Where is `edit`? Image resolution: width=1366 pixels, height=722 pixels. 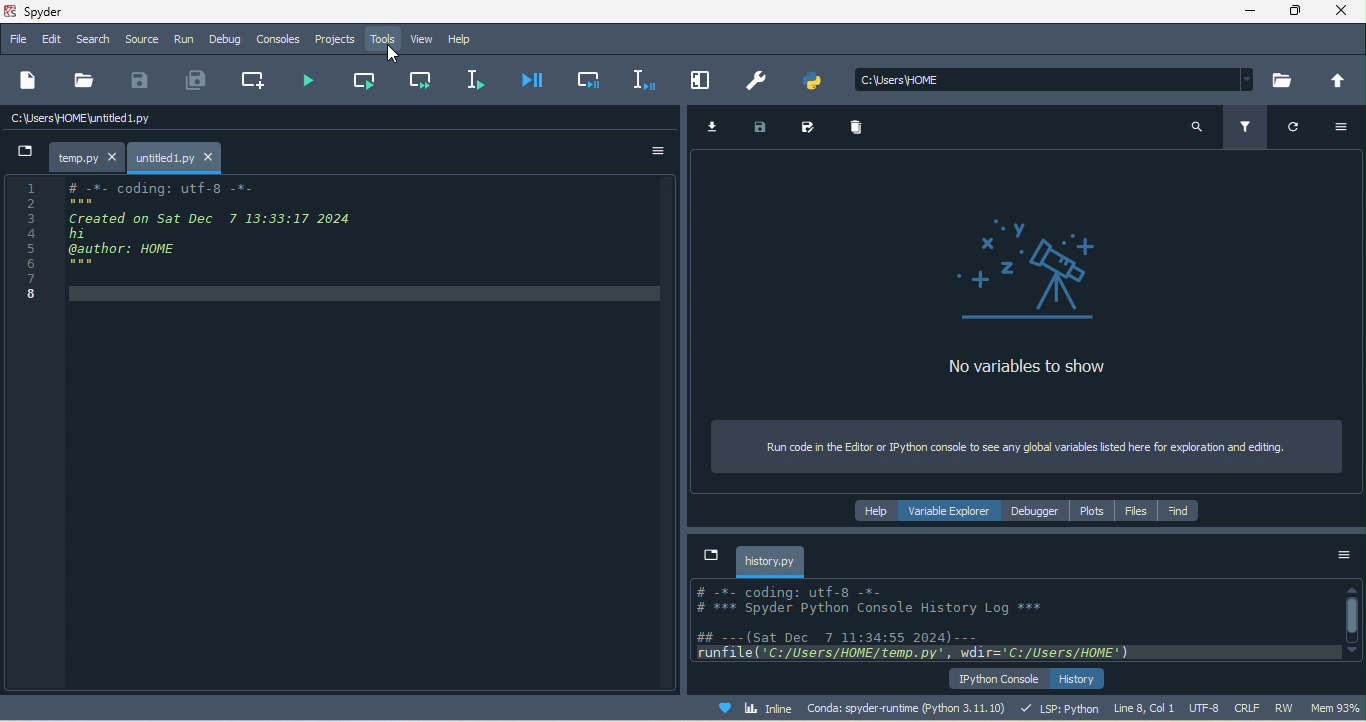 edit is located at coordinates (50, 40).